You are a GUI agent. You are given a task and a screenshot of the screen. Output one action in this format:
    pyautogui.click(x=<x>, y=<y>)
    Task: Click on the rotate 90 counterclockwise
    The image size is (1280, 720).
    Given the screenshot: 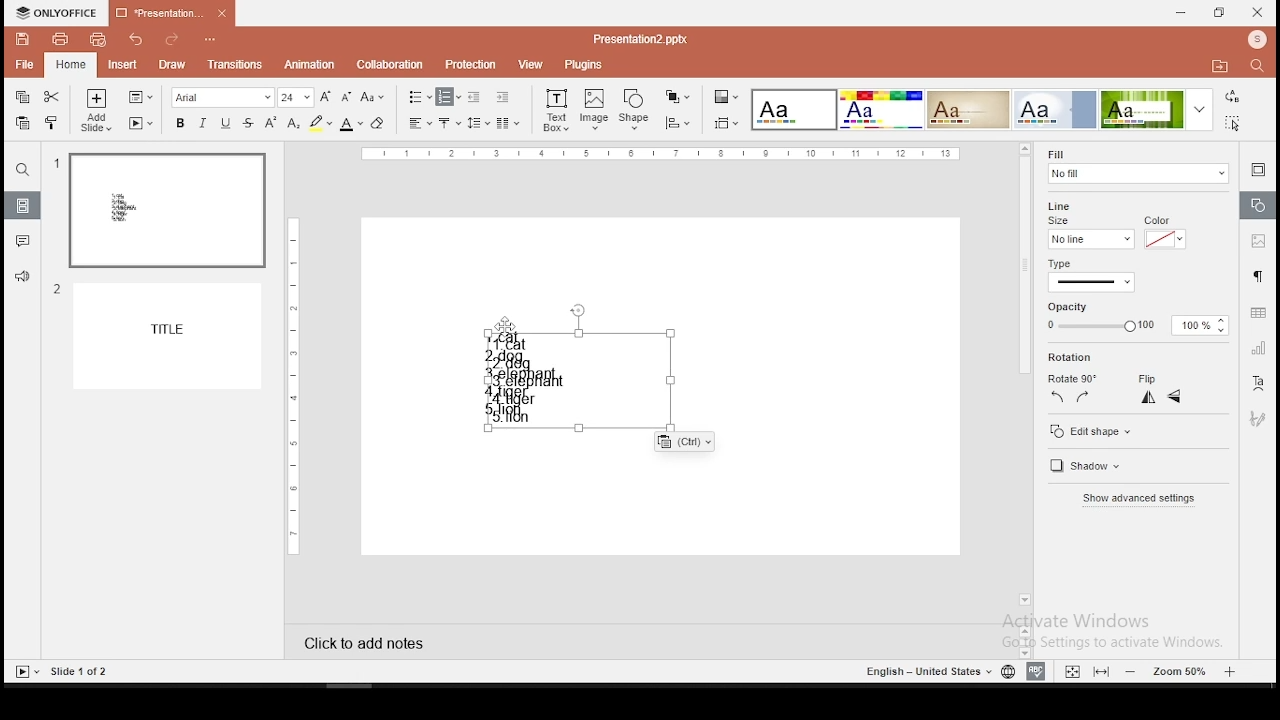 What is the action you would take?
    pyautogui.click(x=1059, y=398)
    